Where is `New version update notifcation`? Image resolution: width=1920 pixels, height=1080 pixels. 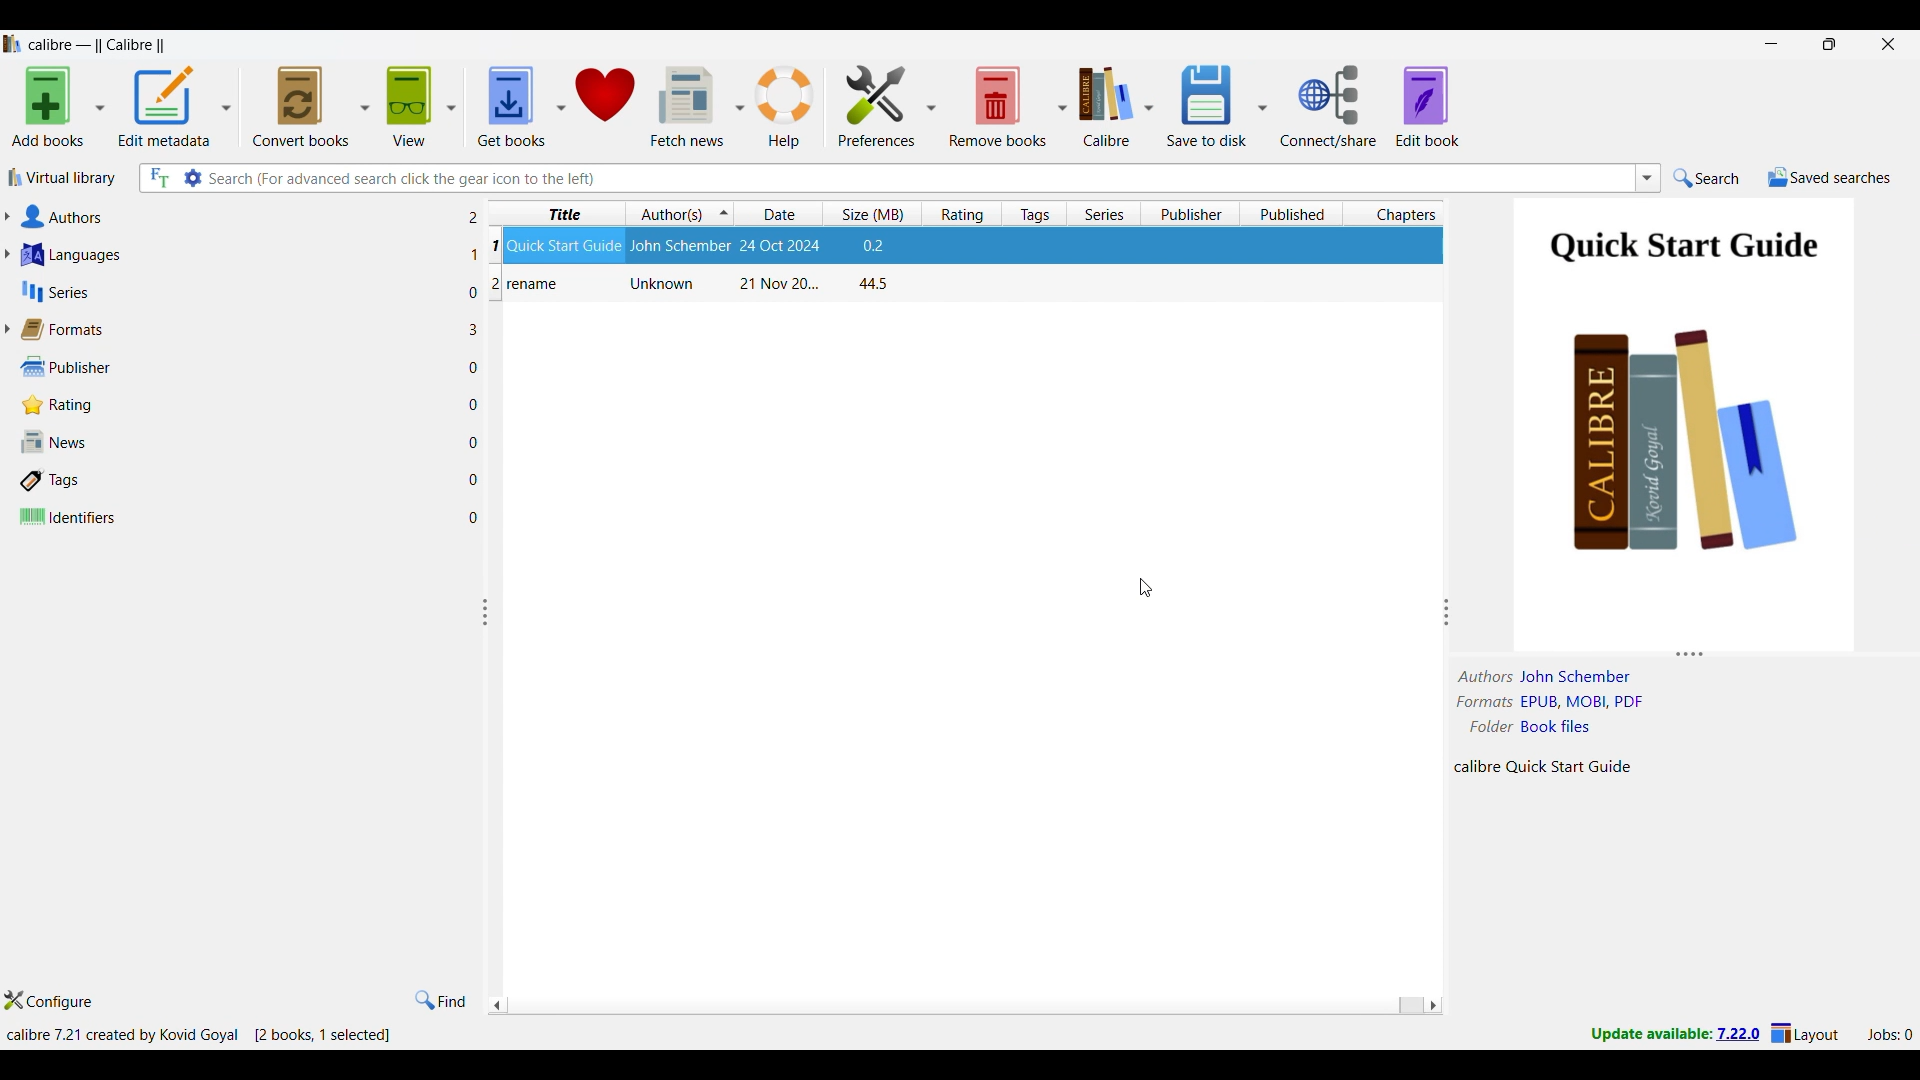
New version update notifcation is located at coordinates (1675, 1033).